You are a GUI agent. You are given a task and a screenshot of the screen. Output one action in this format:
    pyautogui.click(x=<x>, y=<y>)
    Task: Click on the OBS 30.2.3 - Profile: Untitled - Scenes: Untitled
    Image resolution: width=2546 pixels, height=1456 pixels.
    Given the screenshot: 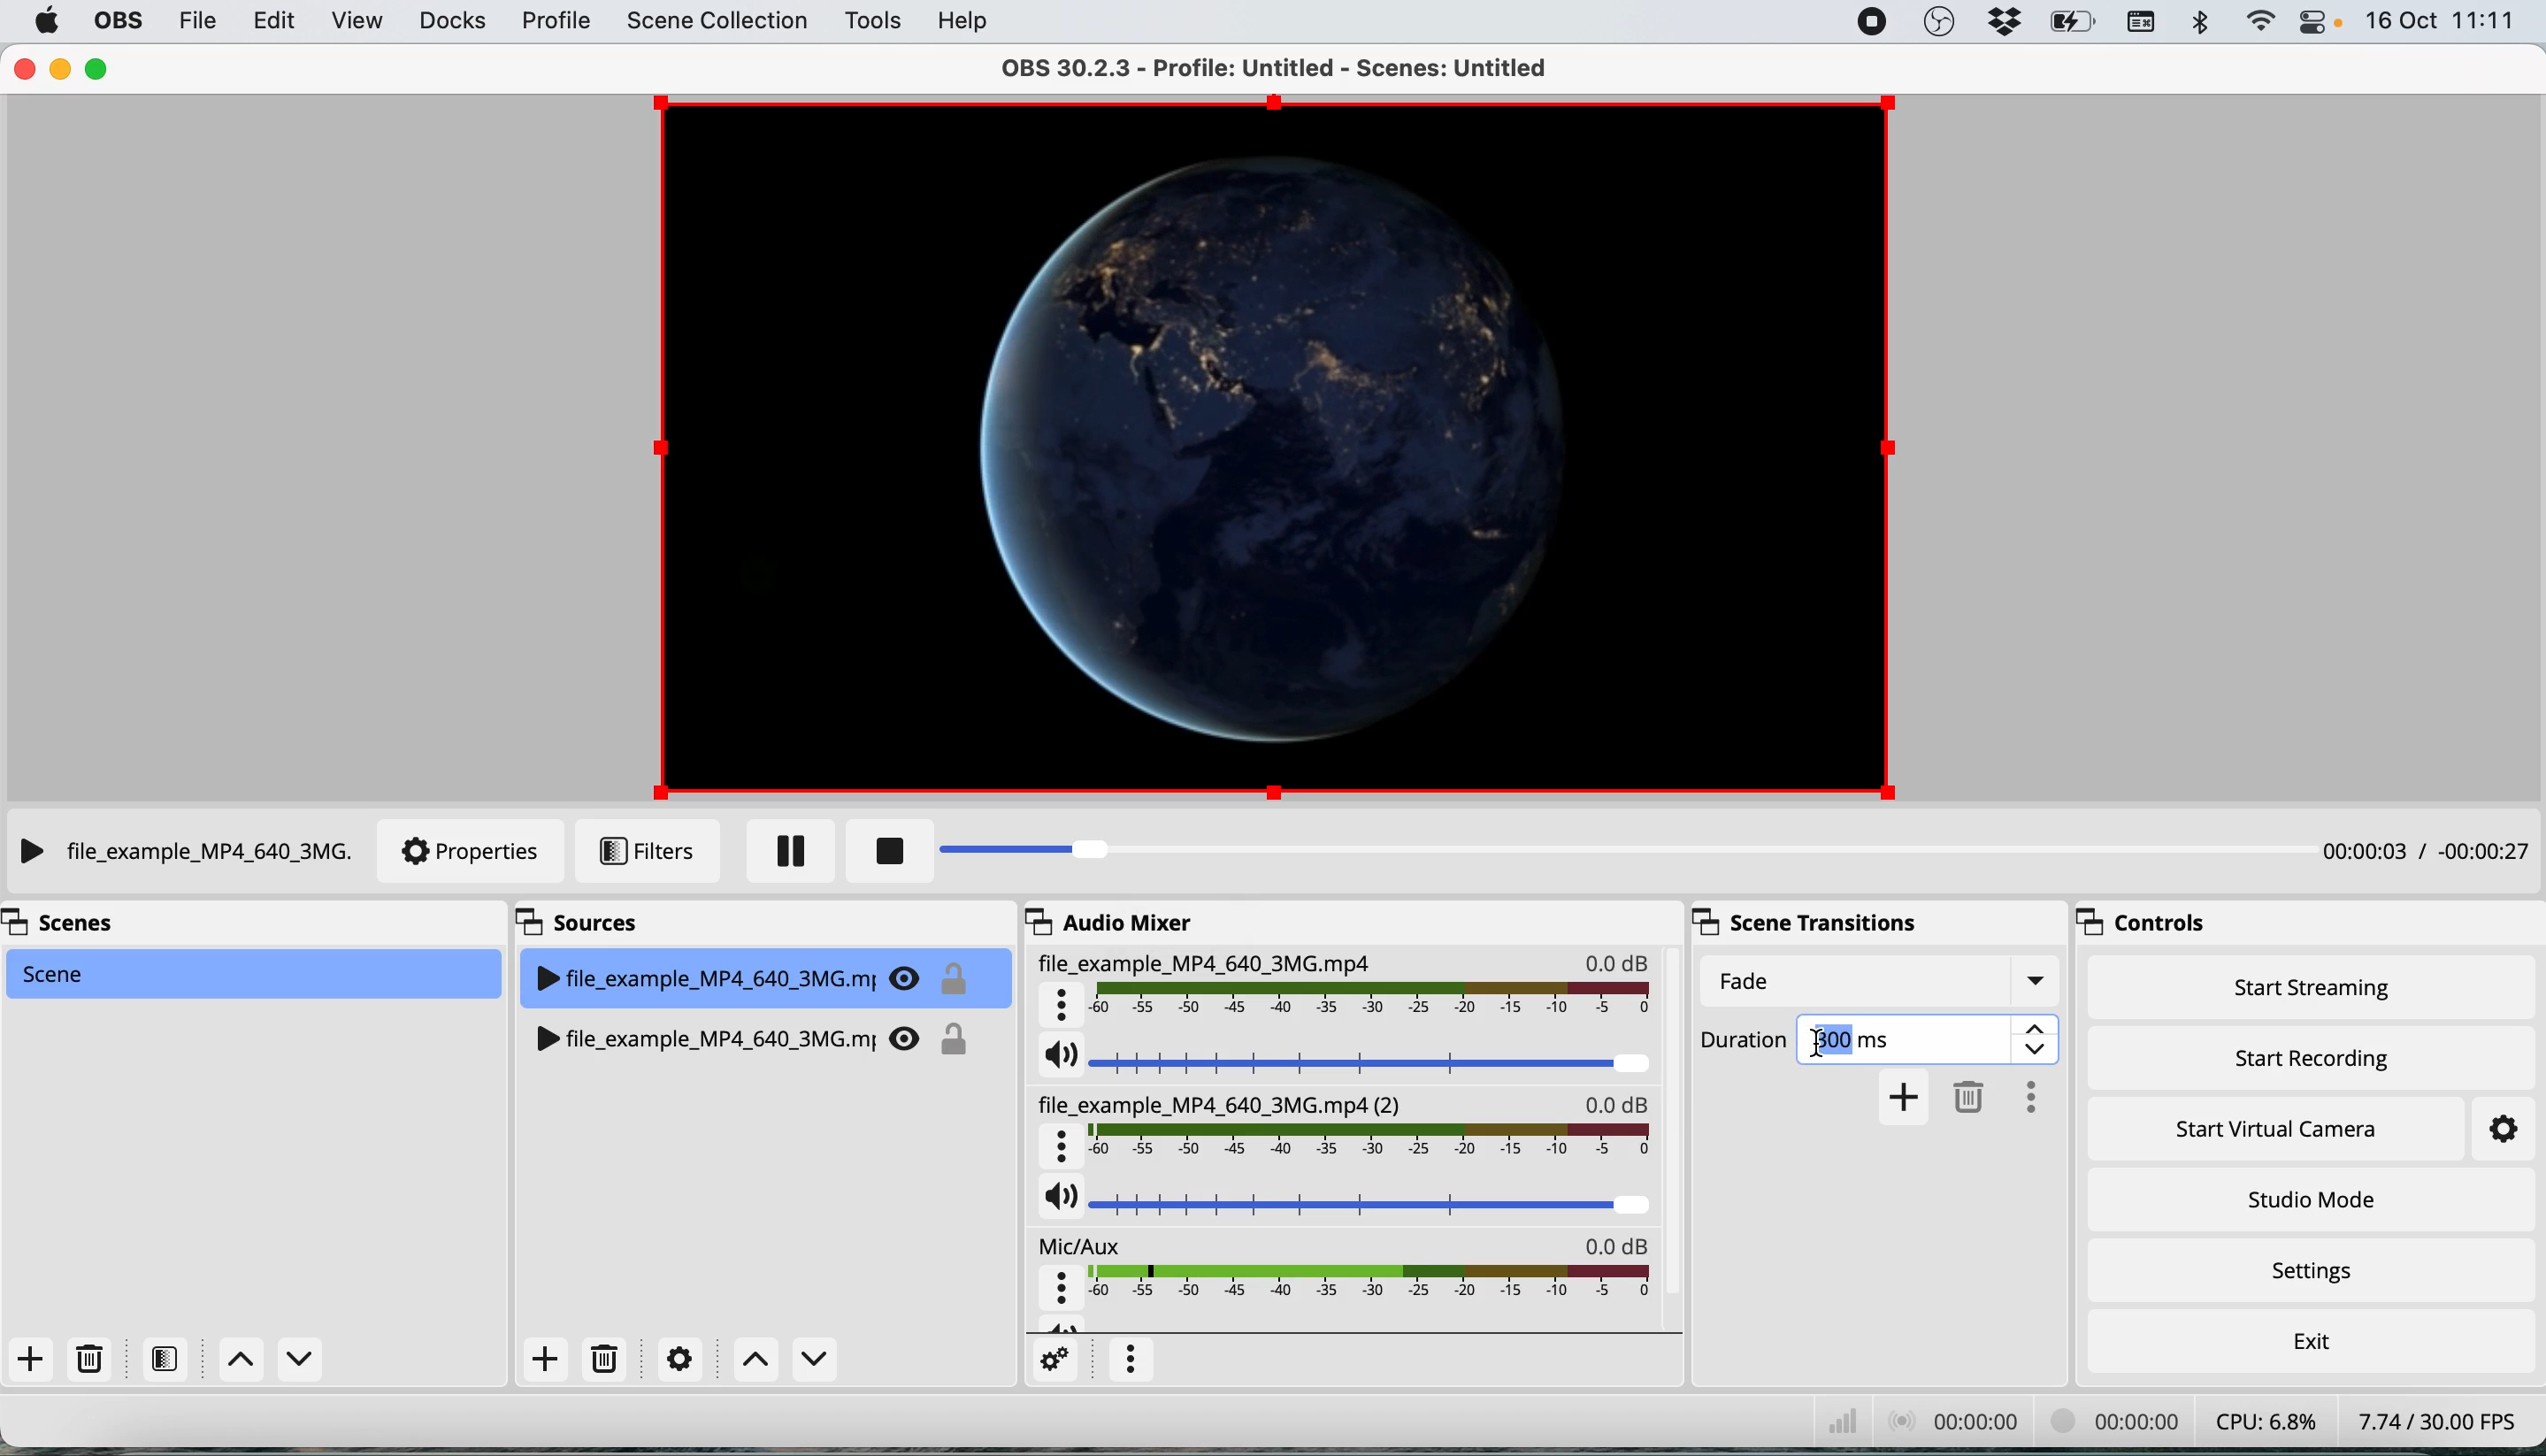 What is the action you would take?
    pyautogui.click(x=1263, y=71)
    